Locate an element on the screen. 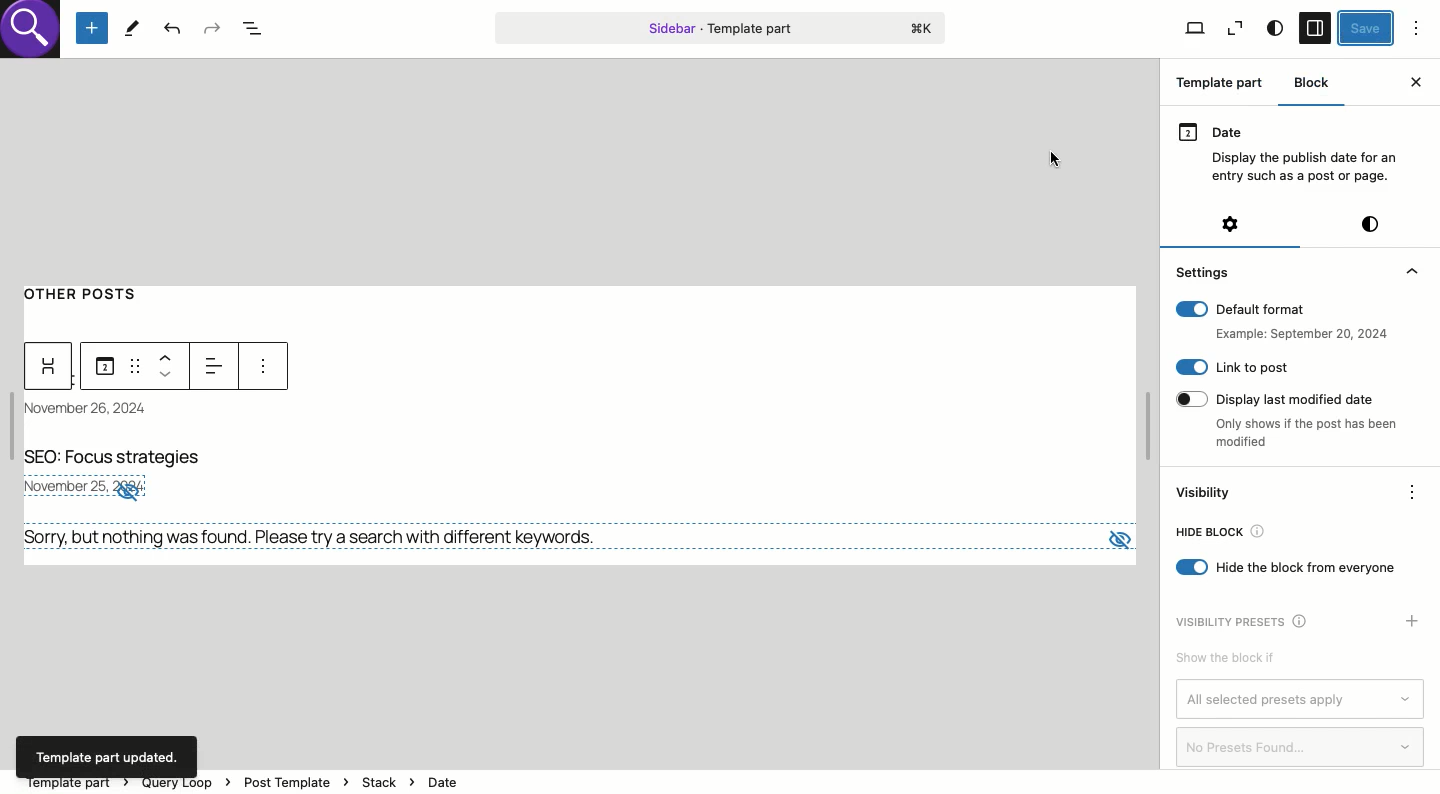 Image resolution: width=1440 pixels, height=794 pixels. Sidebar  is located at coordinates (1314, 29).